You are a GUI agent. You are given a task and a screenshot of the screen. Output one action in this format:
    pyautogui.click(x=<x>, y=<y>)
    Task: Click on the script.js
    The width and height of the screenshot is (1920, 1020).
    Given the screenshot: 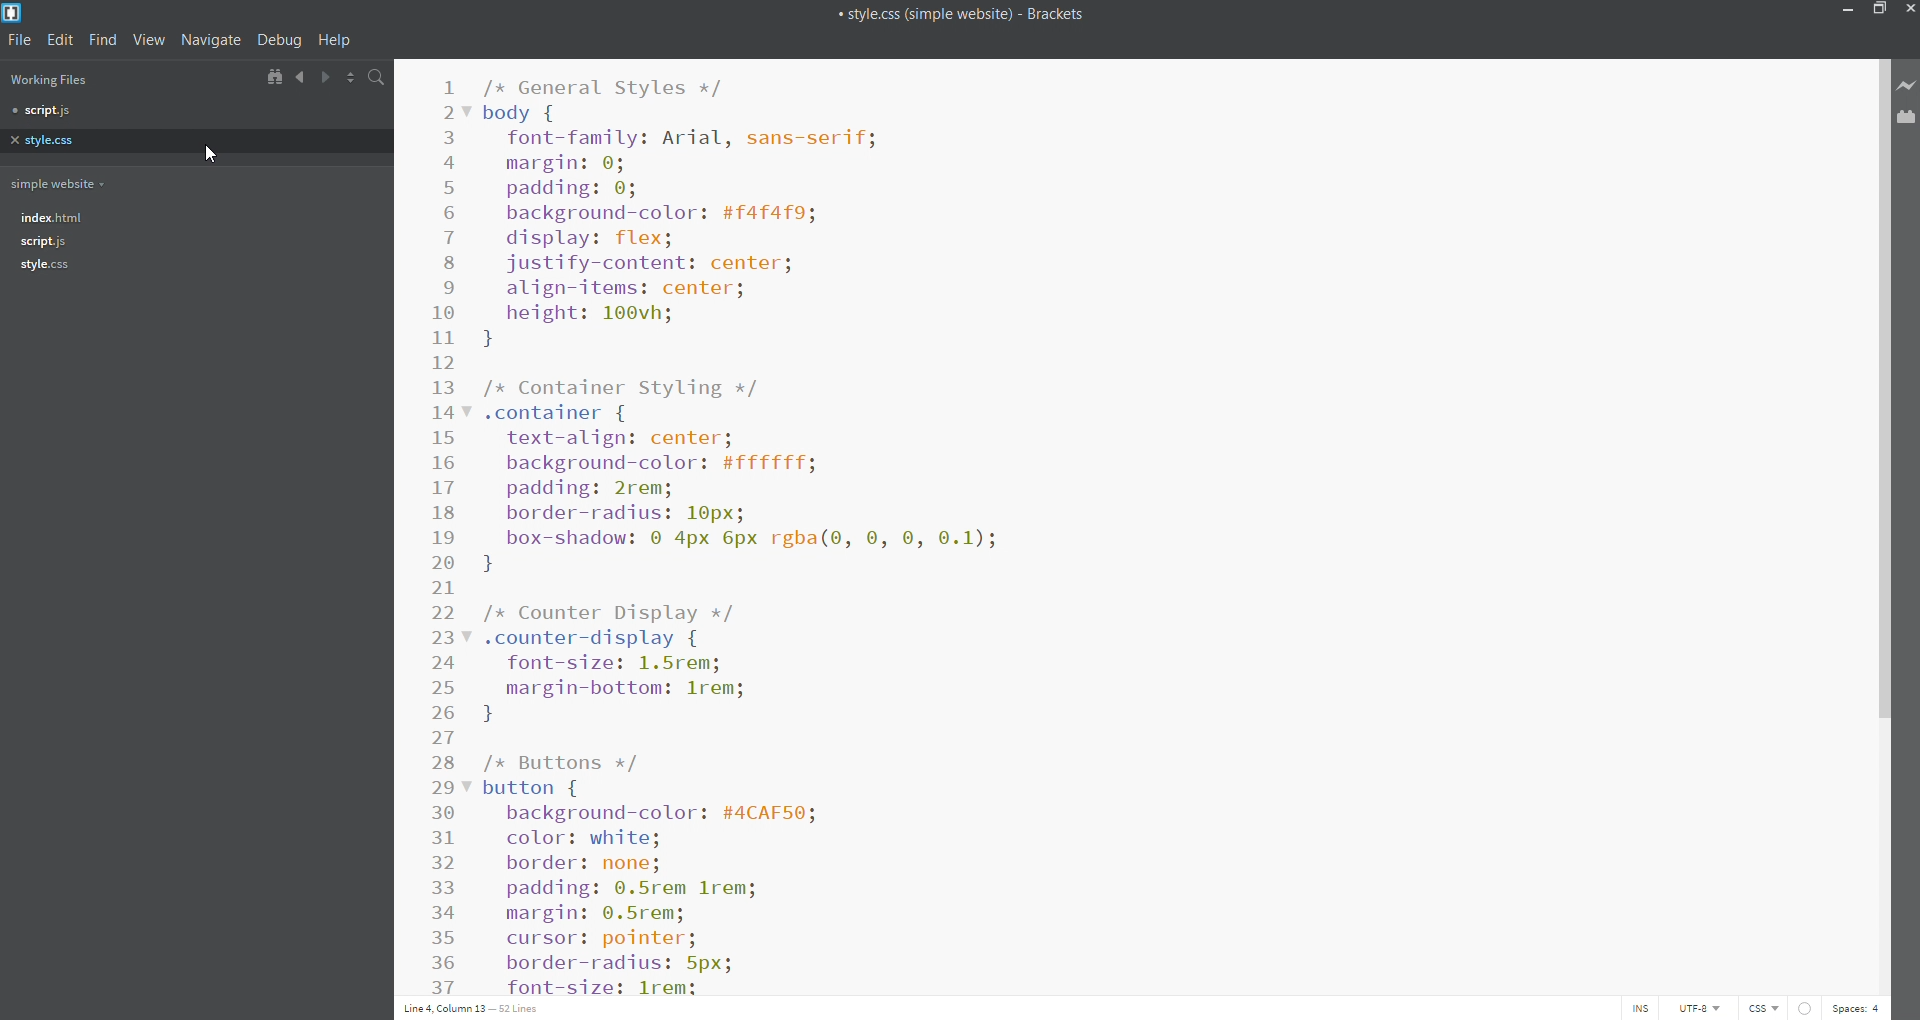 What is the action you would take?
    pyautogui.click(x=195, y=111)
    